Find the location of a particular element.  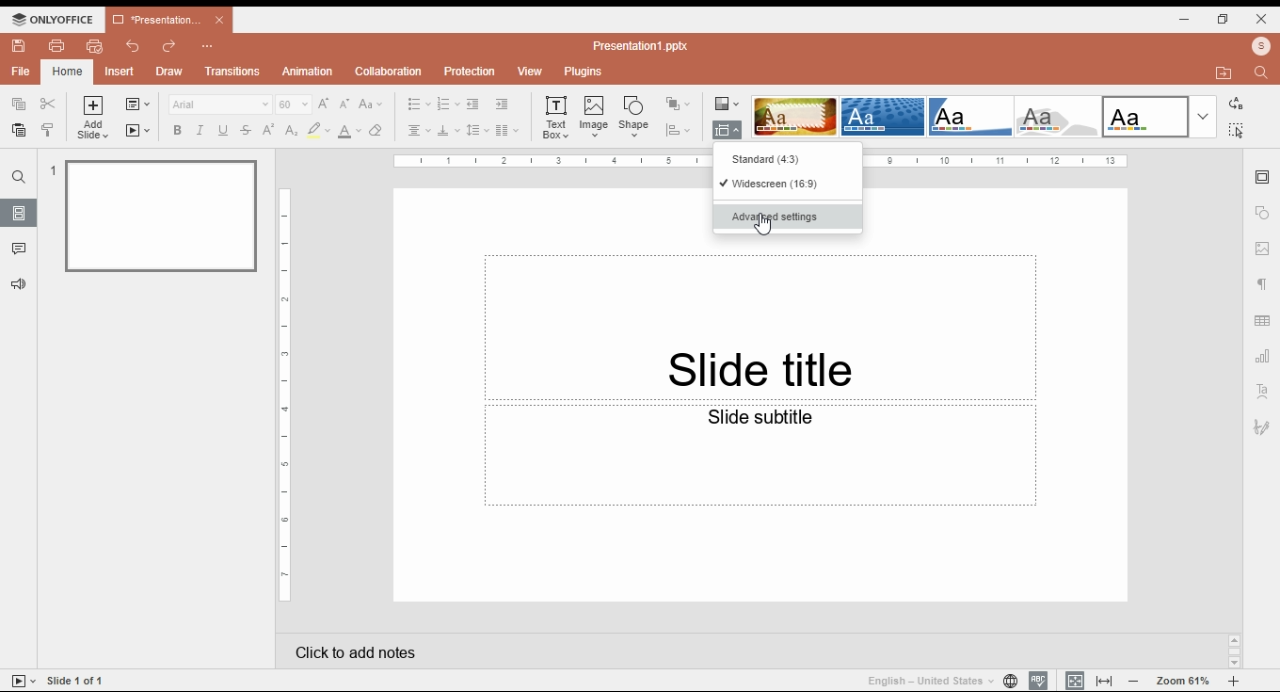

find is located at coordinates (1235, 130).